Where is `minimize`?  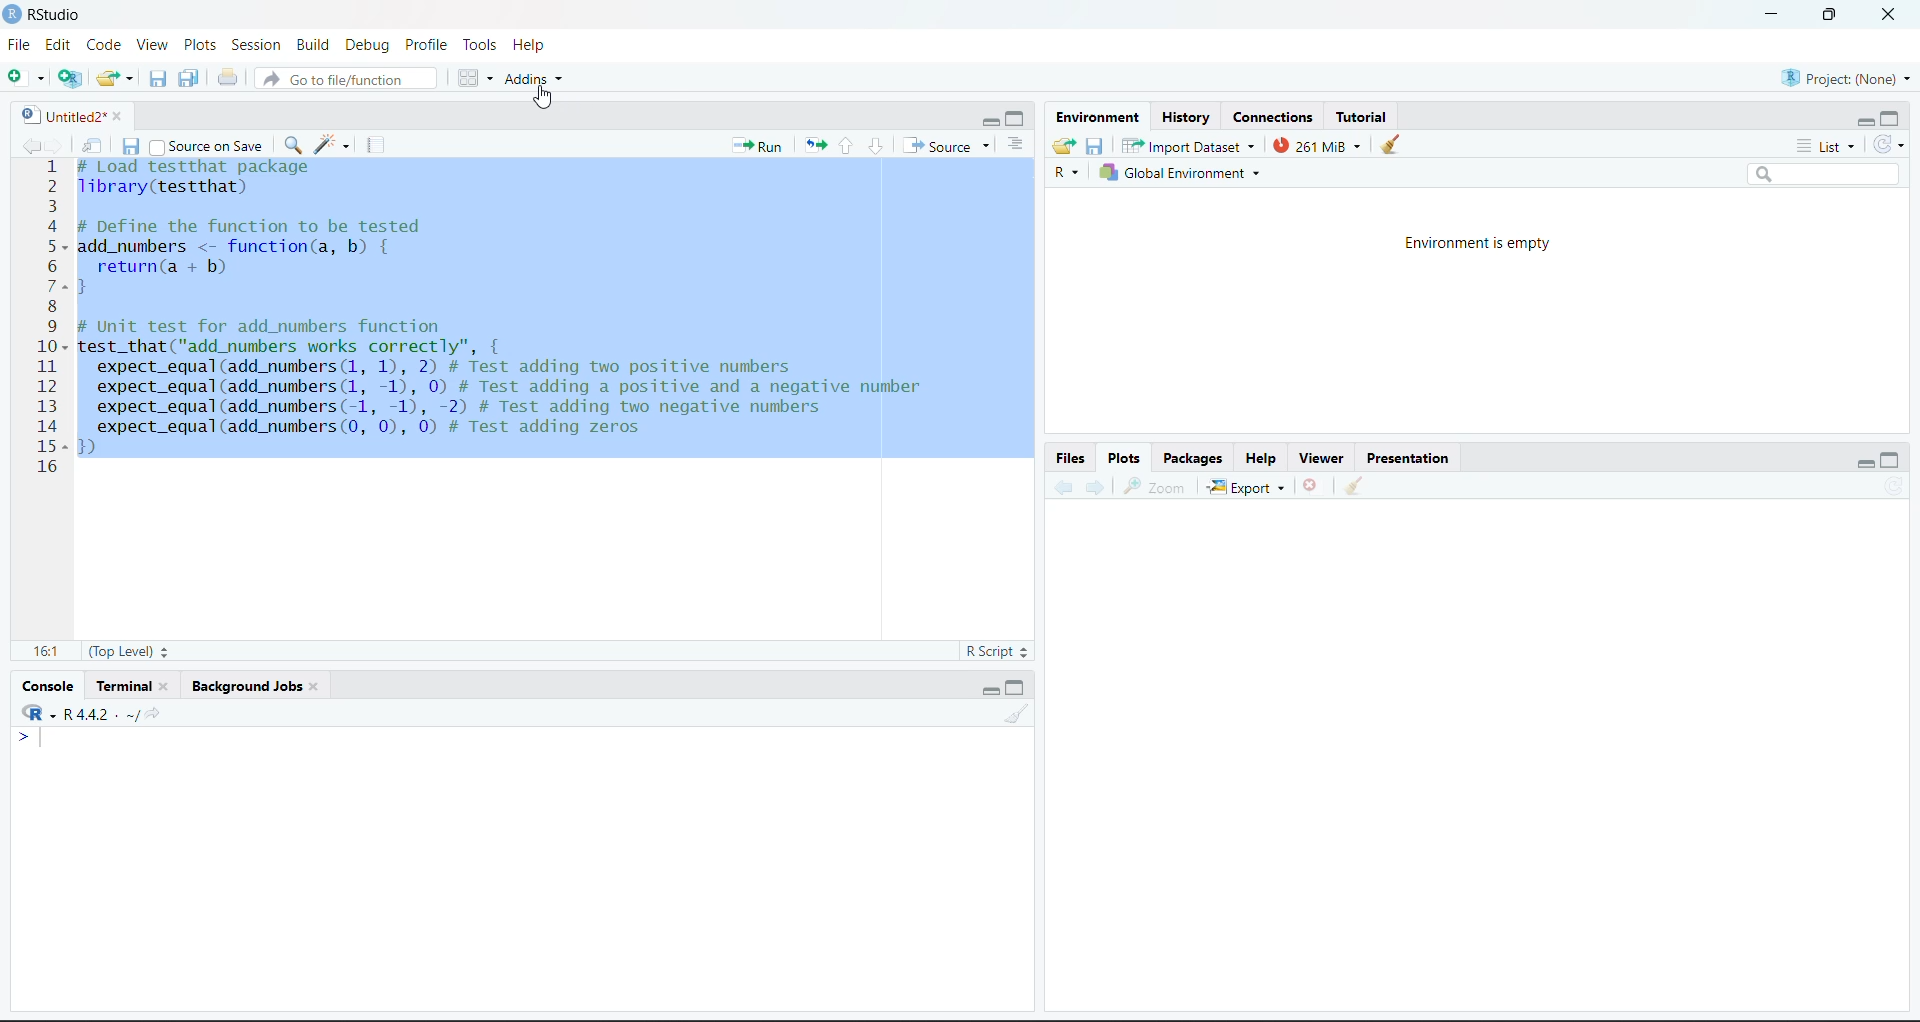 minimize is located at coordinates (983, 119).